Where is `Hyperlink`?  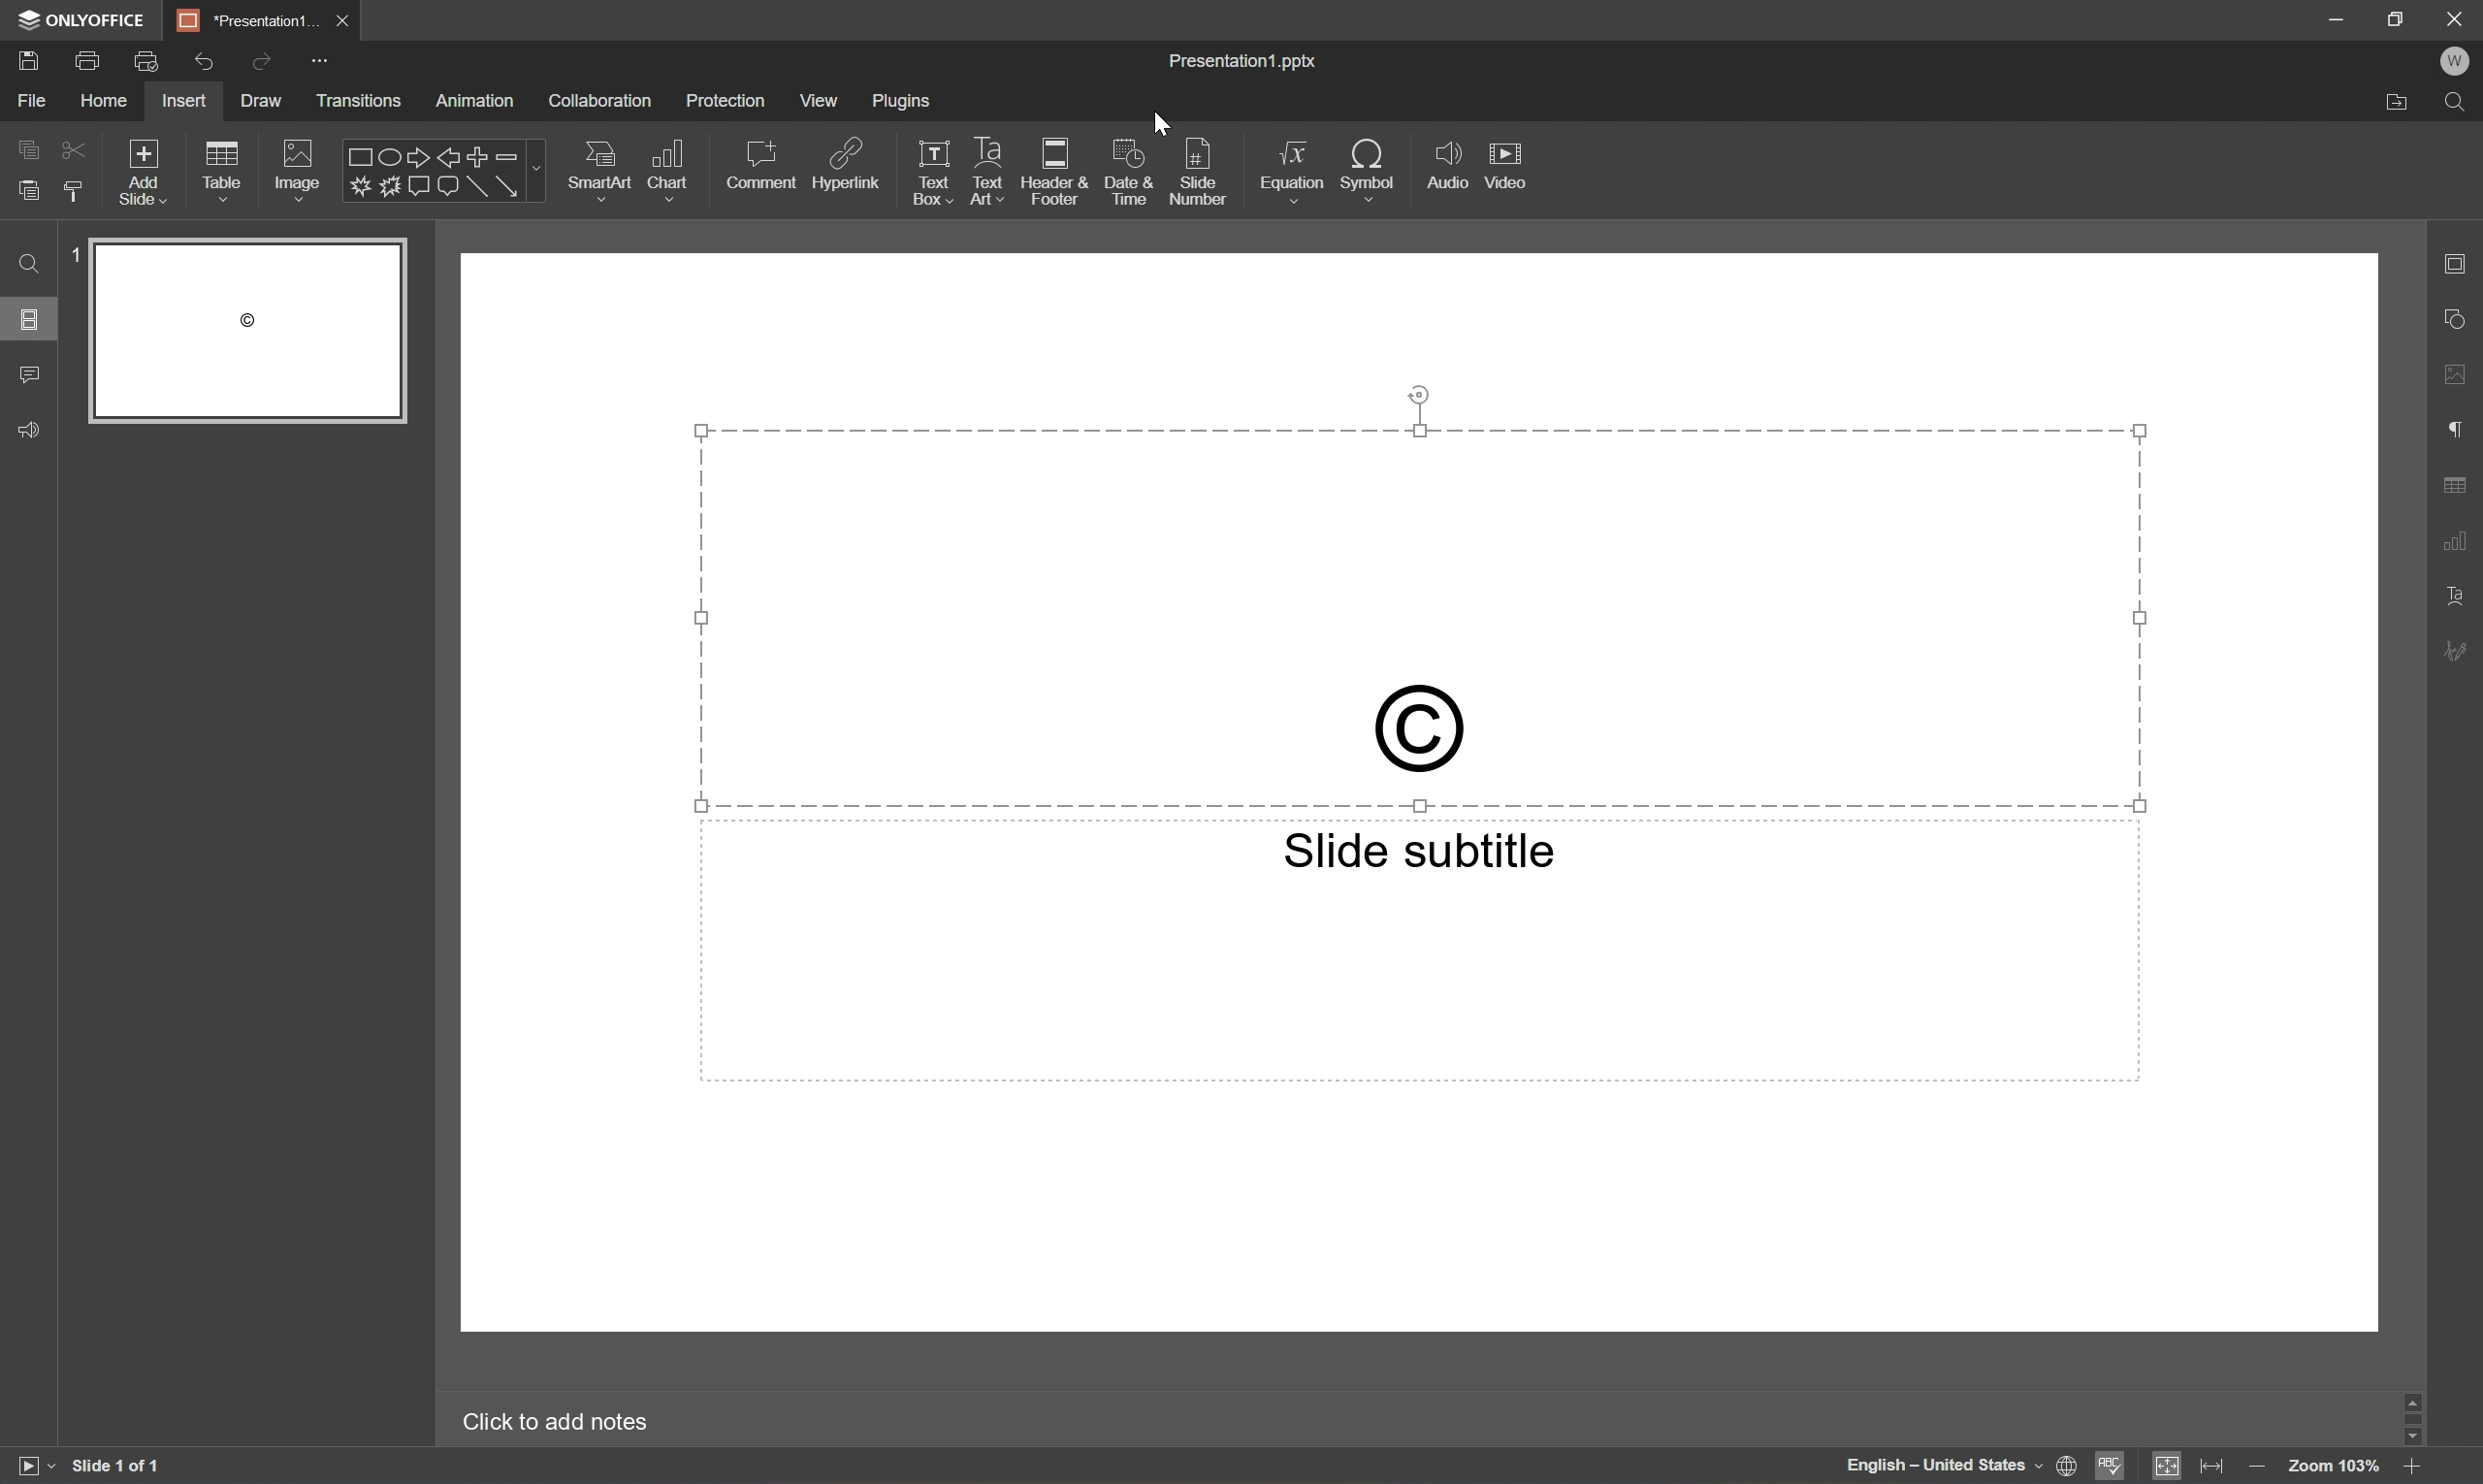
Hyperlink is located at coordinates (849, 163).